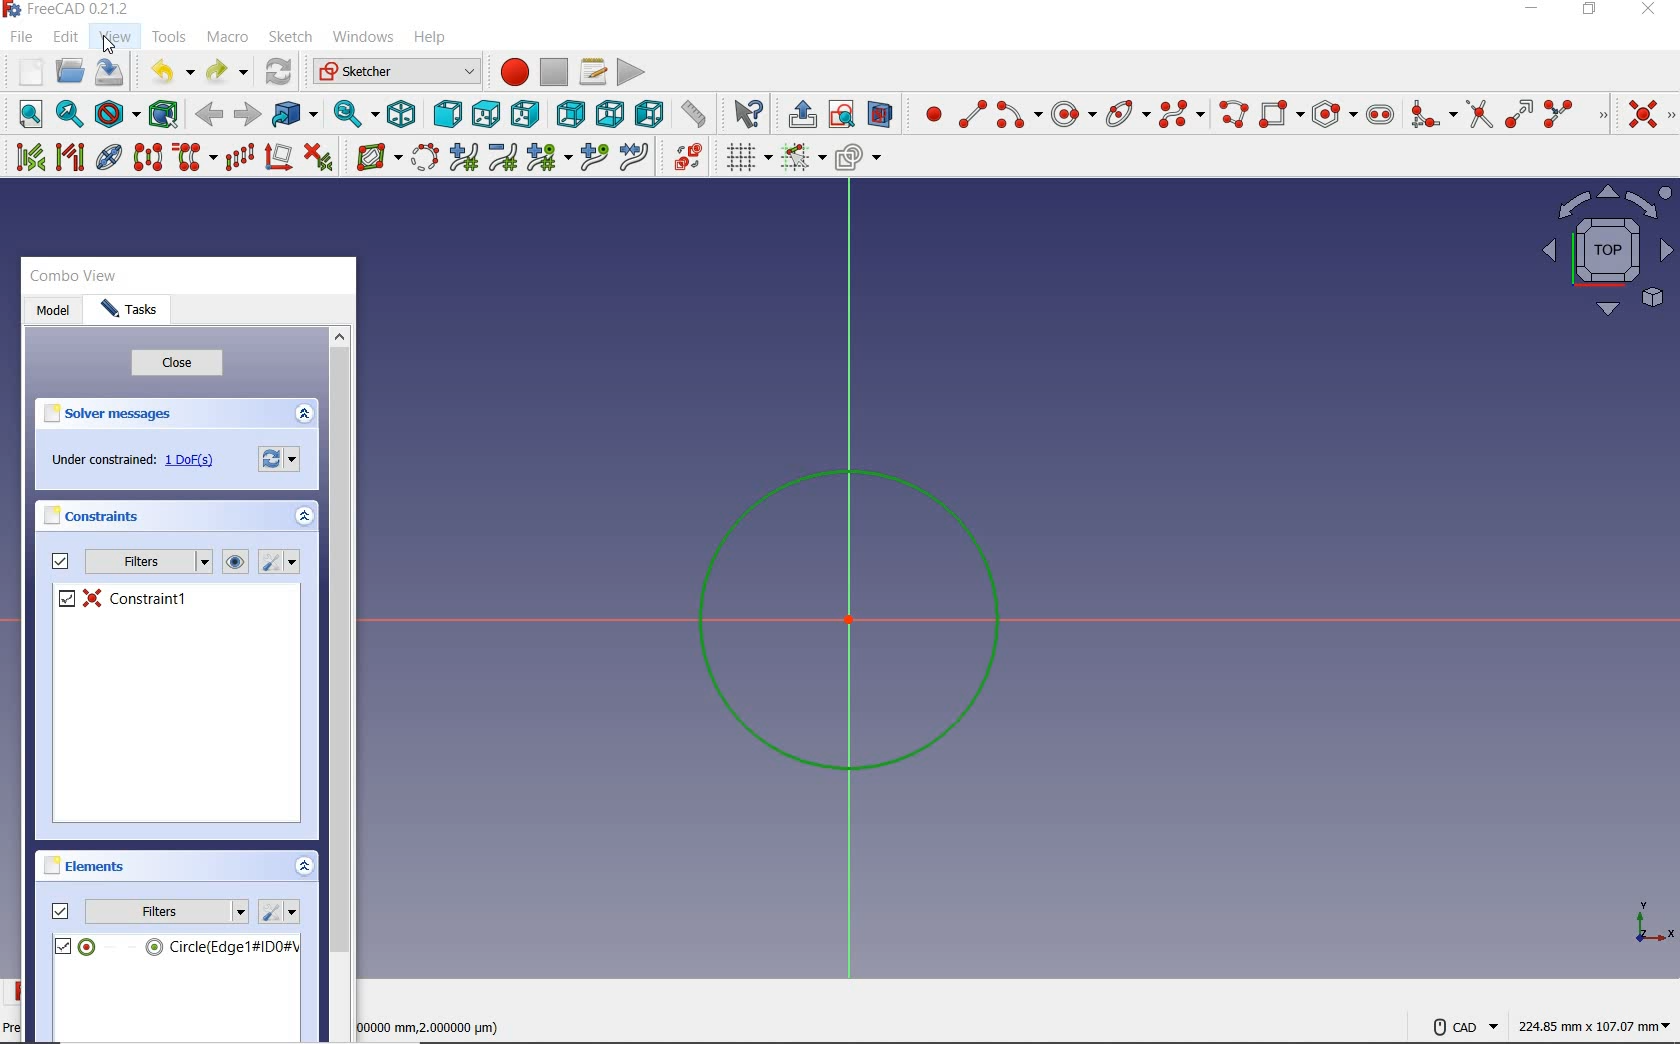 Image resolution: width=1680 pixels, height=1044 pixels. Describe the element at coordinates (865, 622) in the screenshot. I see `sketch zoomed in` at that location.